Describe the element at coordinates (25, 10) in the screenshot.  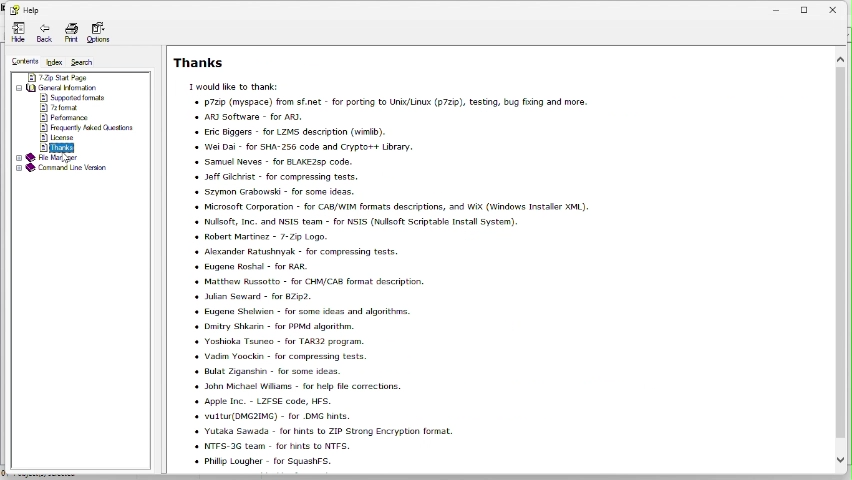
I see `help` at that location.